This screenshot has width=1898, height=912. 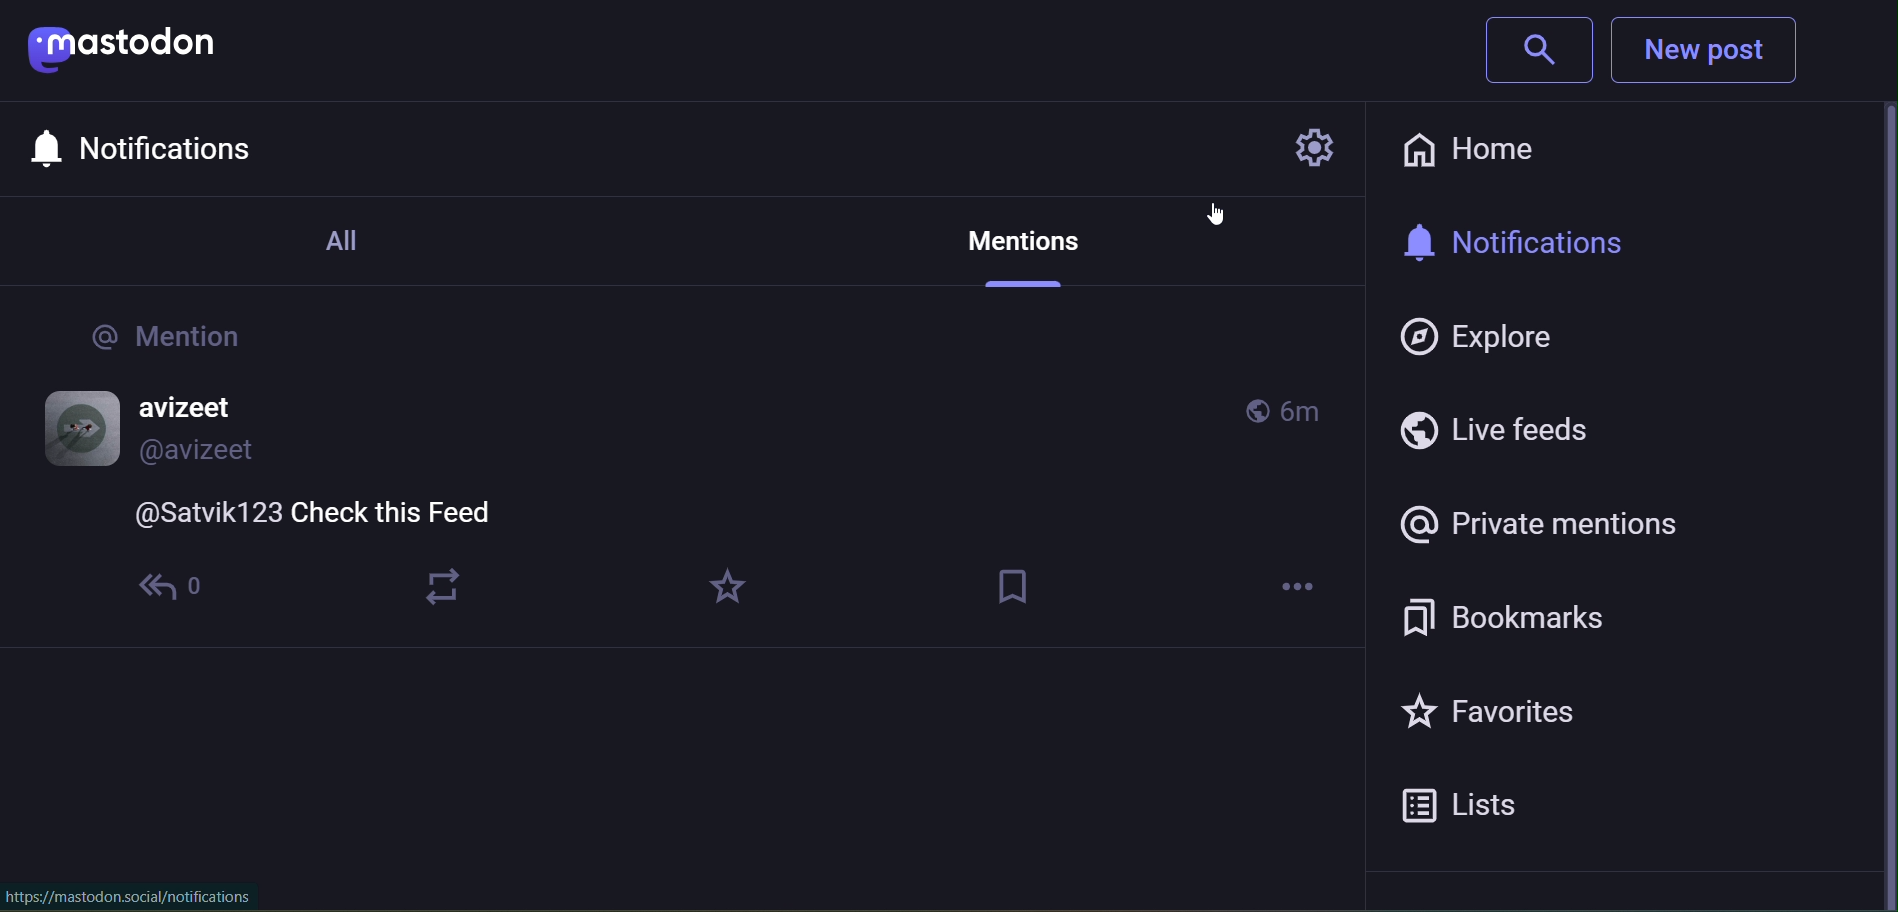 I want to click on @Mentions, so click(x=184, y=337).